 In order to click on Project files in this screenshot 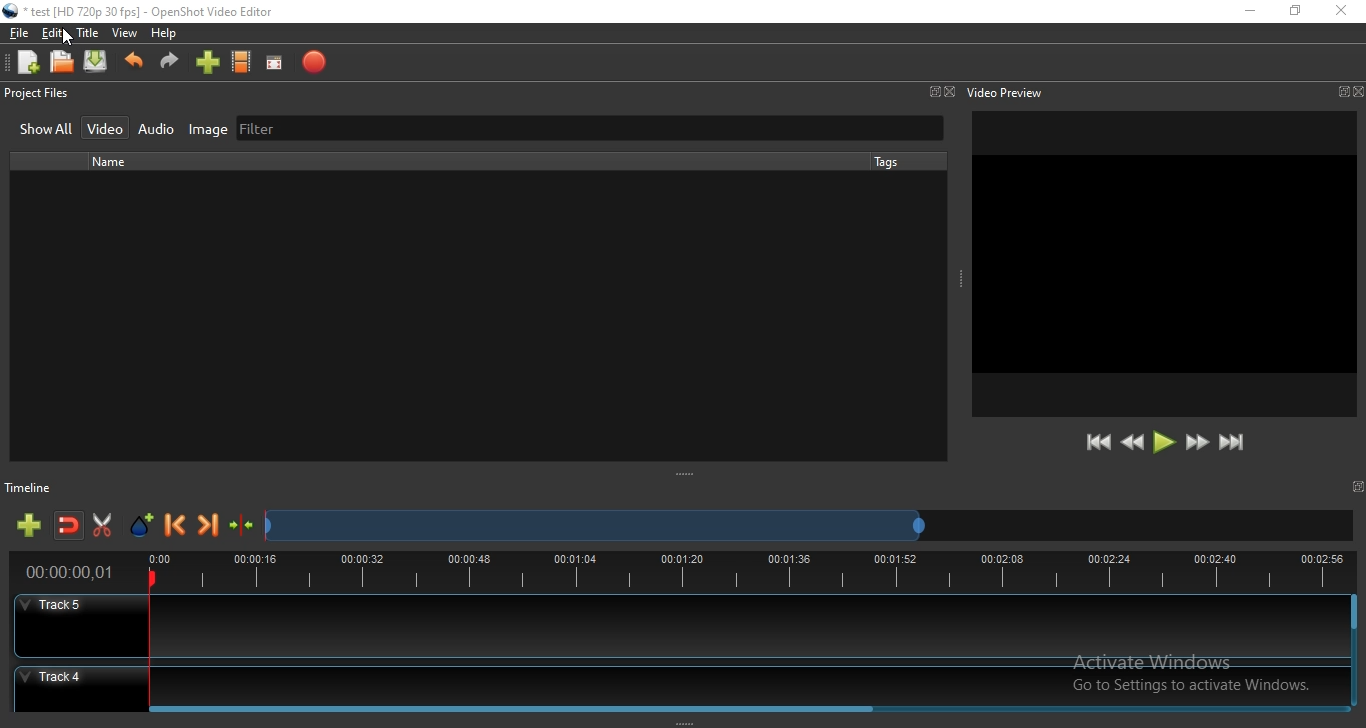, I will do `click(37, 95)`.